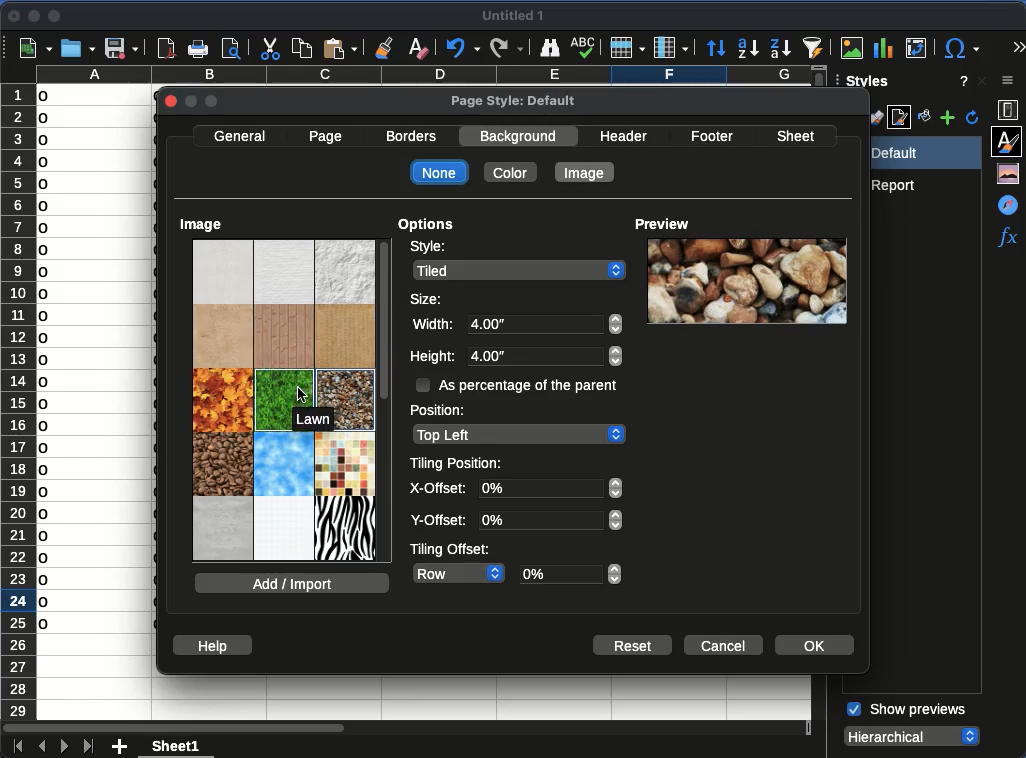 Image resolution: width=1026 pixels, height=758 pixels. What do you see at coordinates (521, 135) in the screenshot?
I see `background` at bounding box center [521, 135].